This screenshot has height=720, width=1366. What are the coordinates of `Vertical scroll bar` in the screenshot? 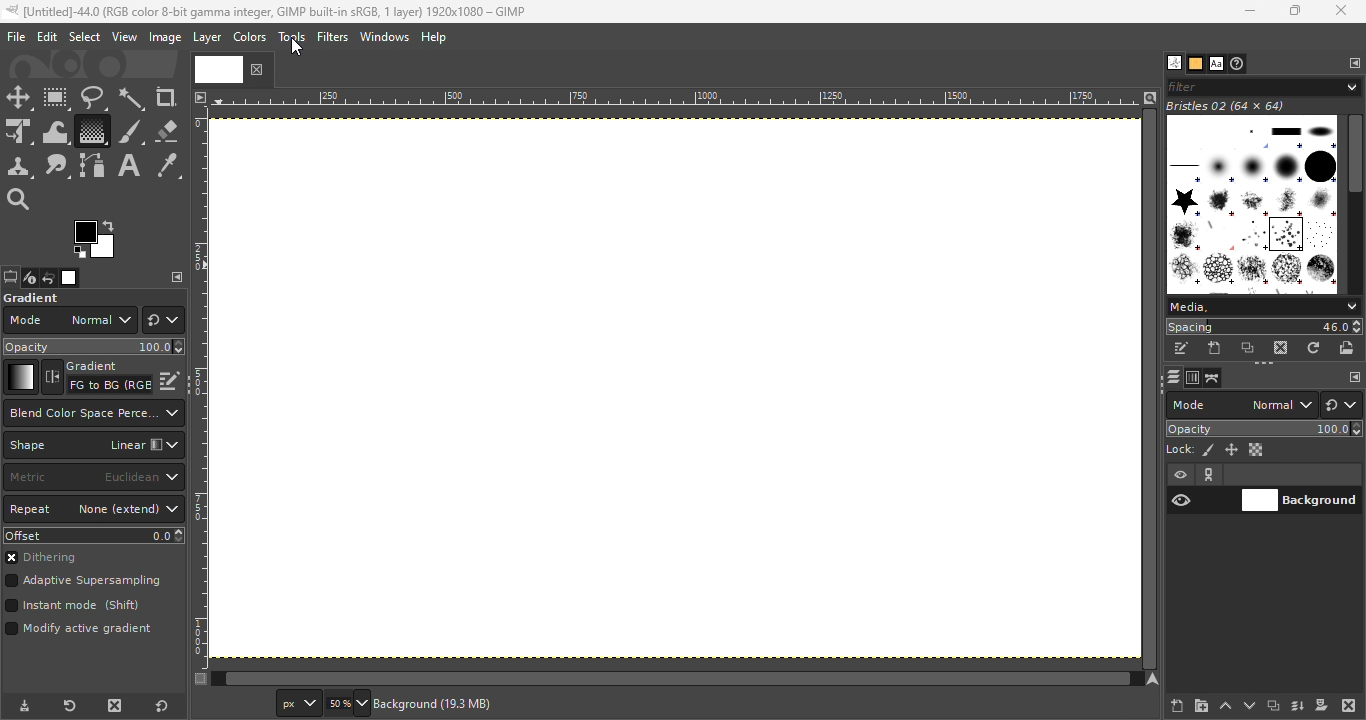 It's located at (667, 679).